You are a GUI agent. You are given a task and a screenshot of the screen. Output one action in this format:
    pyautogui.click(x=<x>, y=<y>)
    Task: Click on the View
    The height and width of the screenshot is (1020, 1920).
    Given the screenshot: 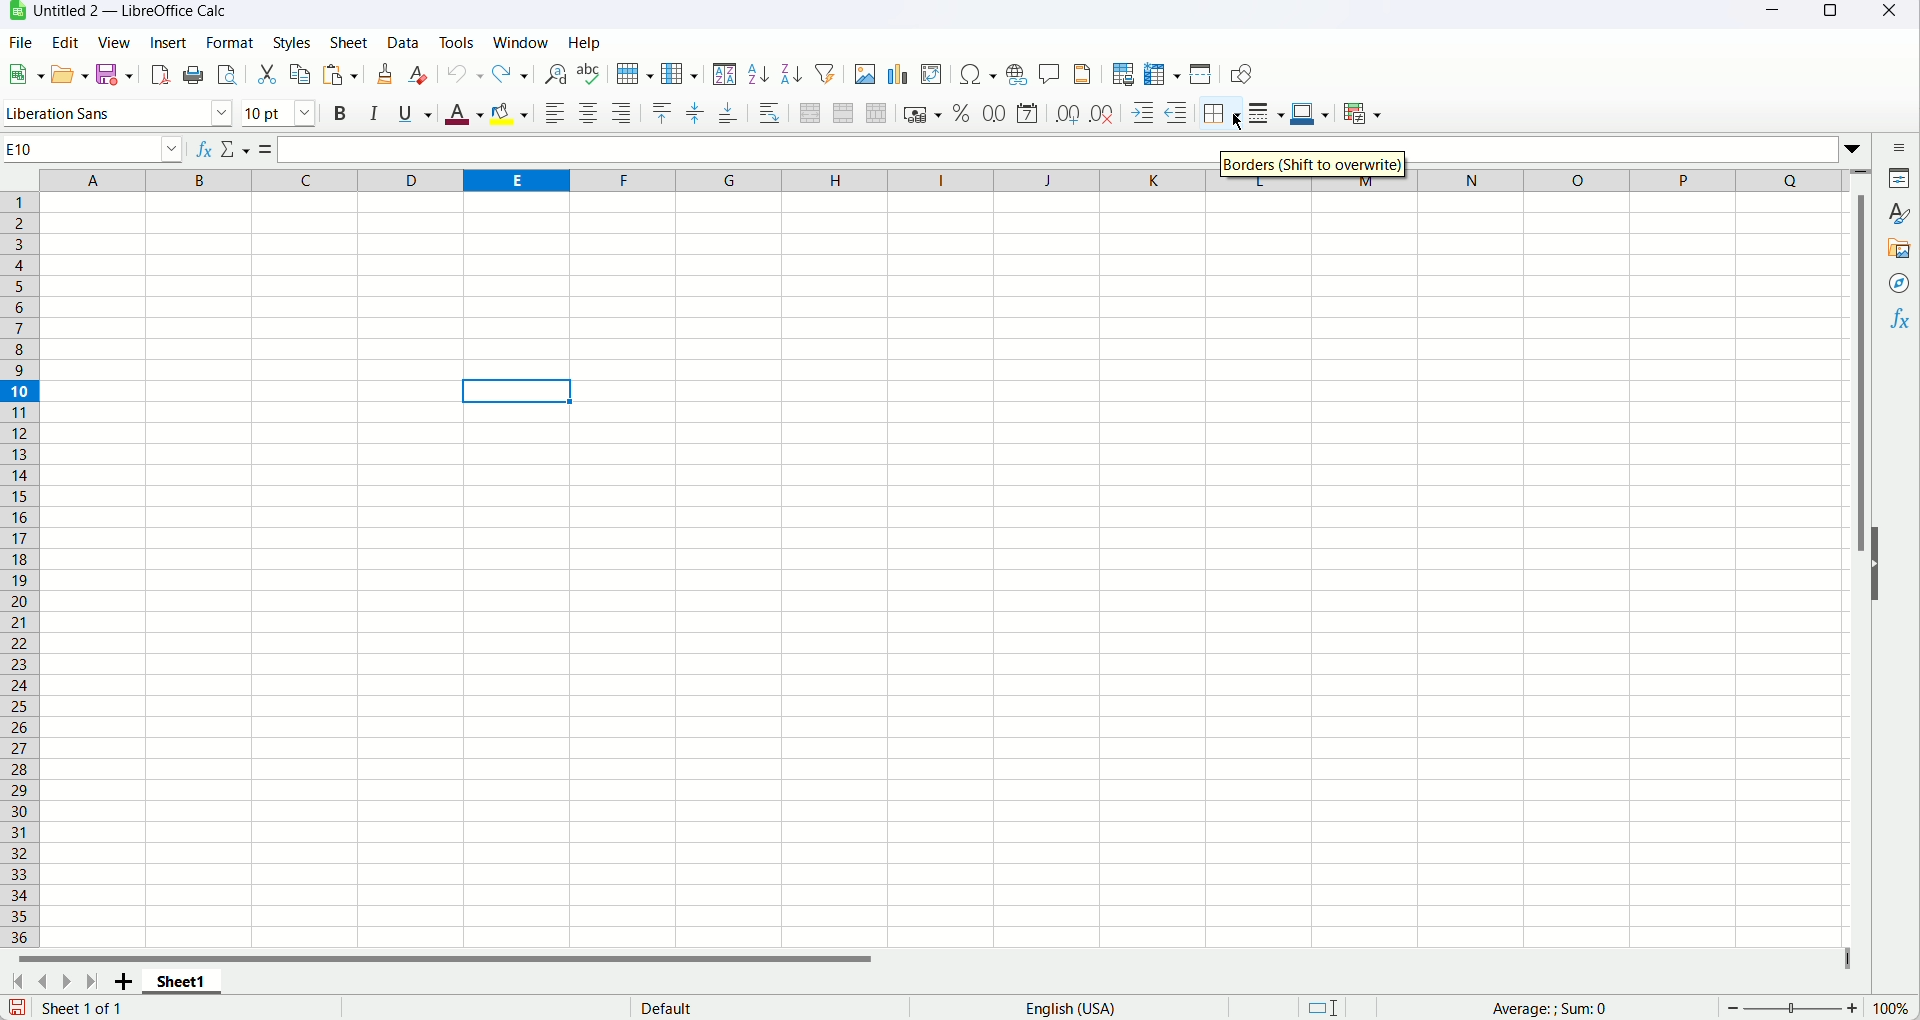 What is the action you would take?
    pyautogui.click(x=113, y=42)
    